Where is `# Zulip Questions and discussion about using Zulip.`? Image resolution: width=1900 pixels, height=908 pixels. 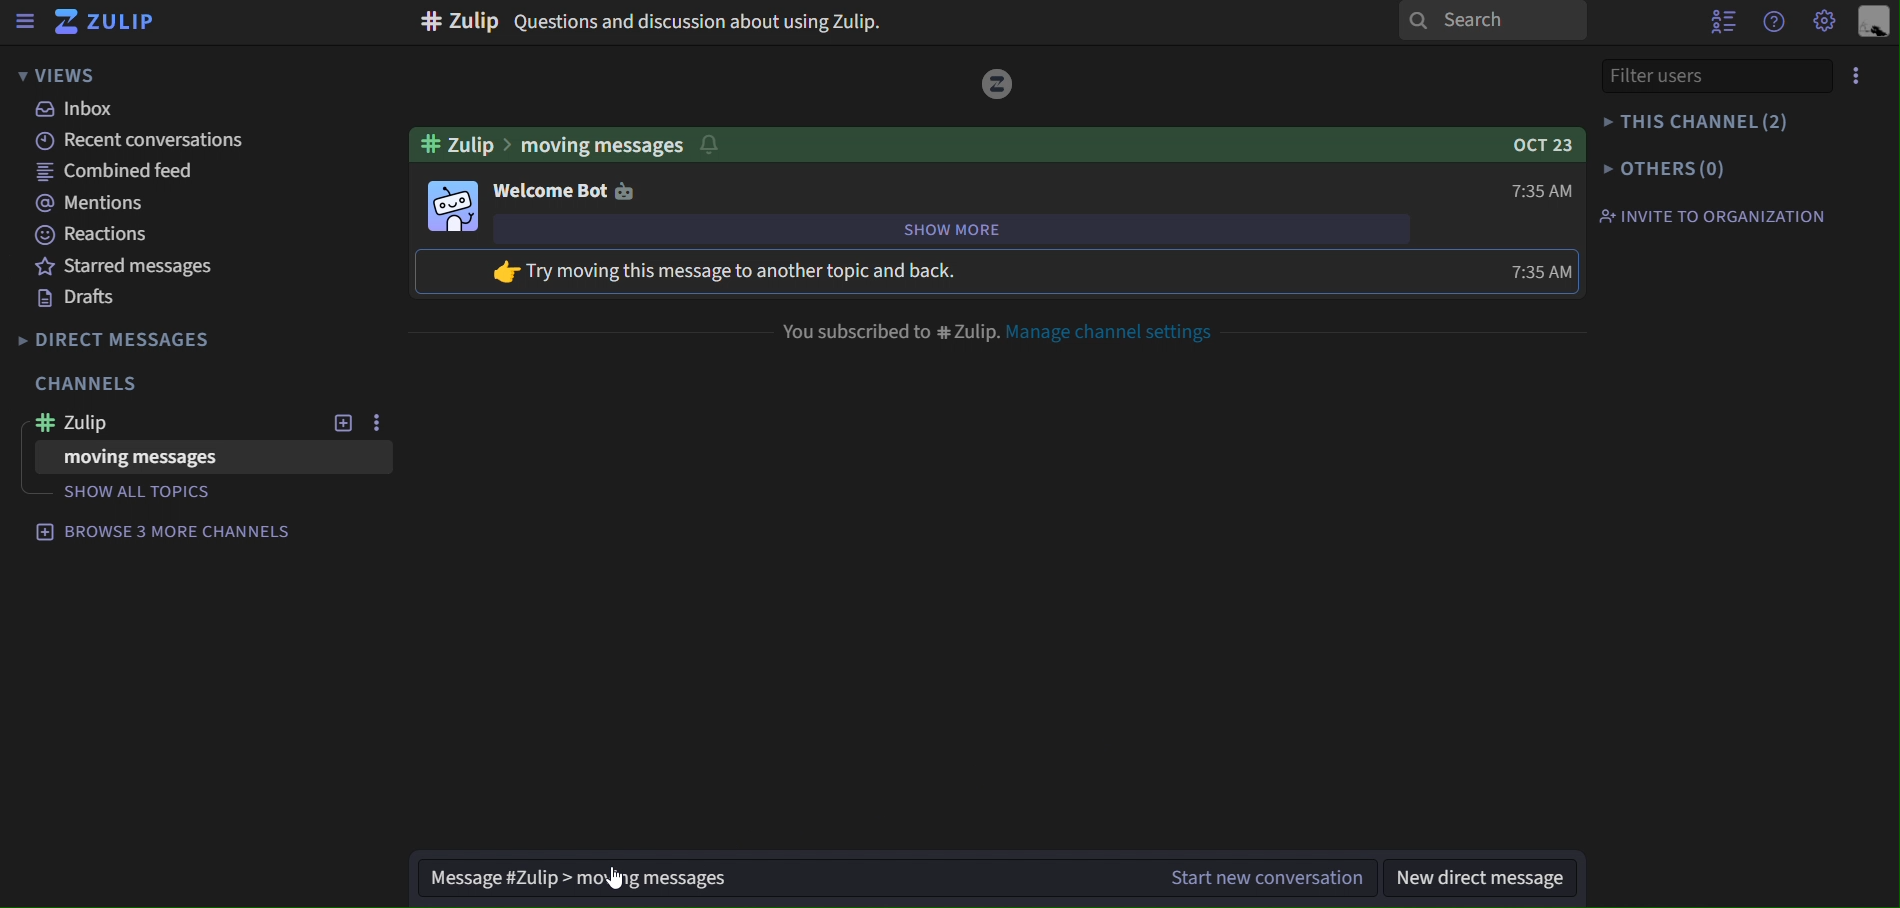
# Zulip Questions and discussion about using Zulip. is located at coordinates (654, 23).